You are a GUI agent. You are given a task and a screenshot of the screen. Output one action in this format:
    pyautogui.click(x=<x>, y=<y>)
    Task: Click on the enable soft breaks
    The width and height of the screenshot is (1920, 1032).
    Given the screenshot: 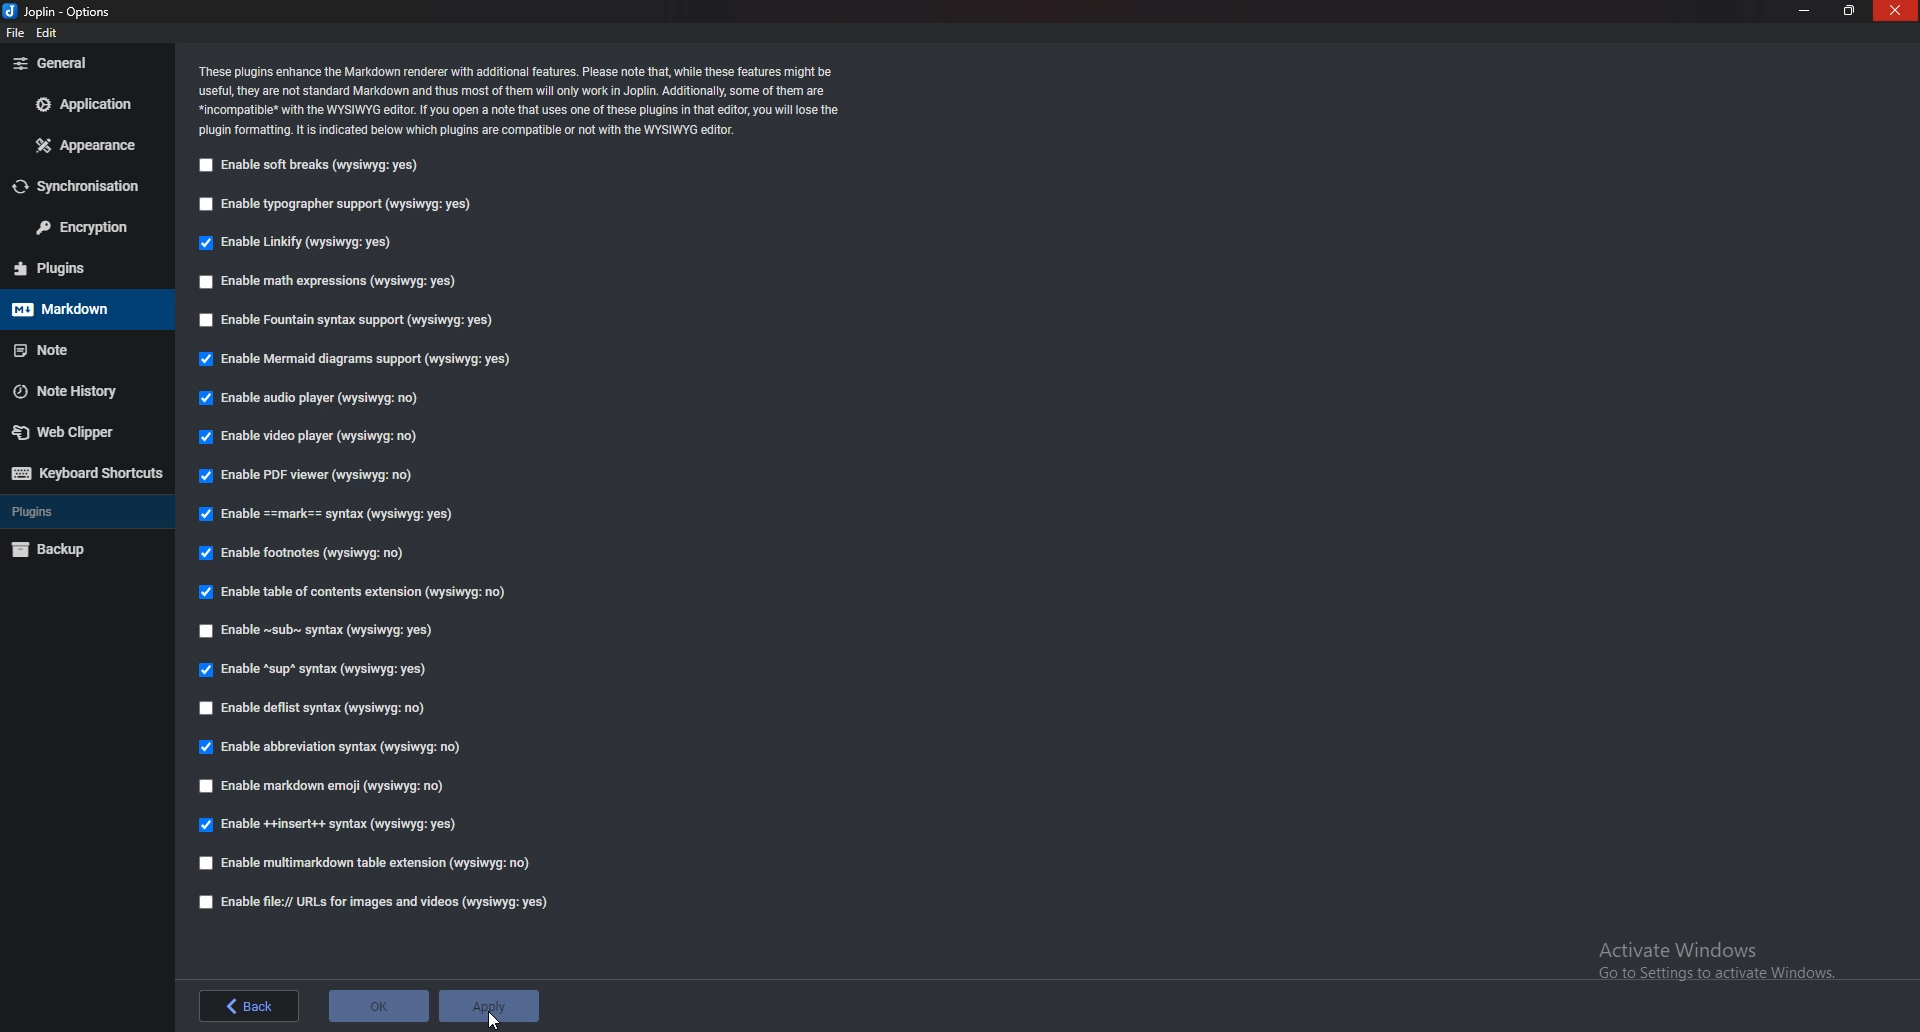 What is the action you would take?
    pyautogui.click(x=316, y=165)
    